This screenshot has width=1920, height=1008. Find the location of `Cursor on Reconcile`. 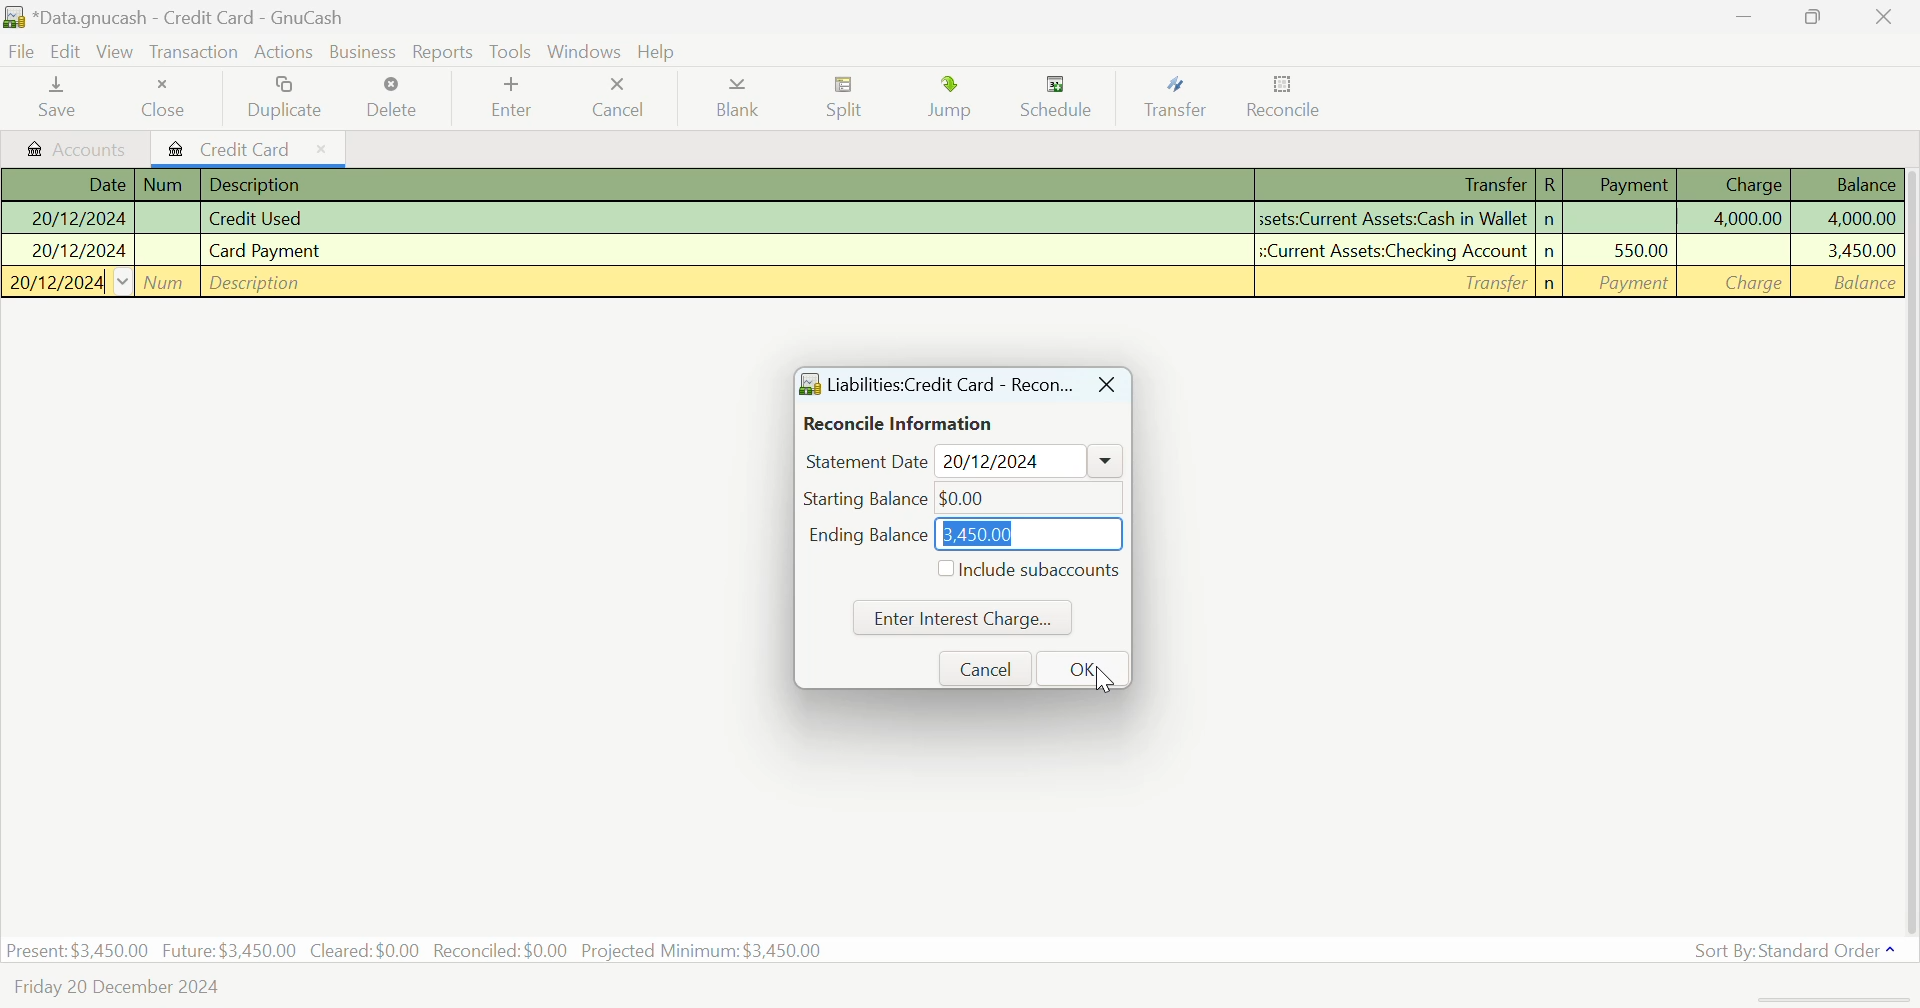

Cursor on Reconcile is located at coordinates (1282, 100).